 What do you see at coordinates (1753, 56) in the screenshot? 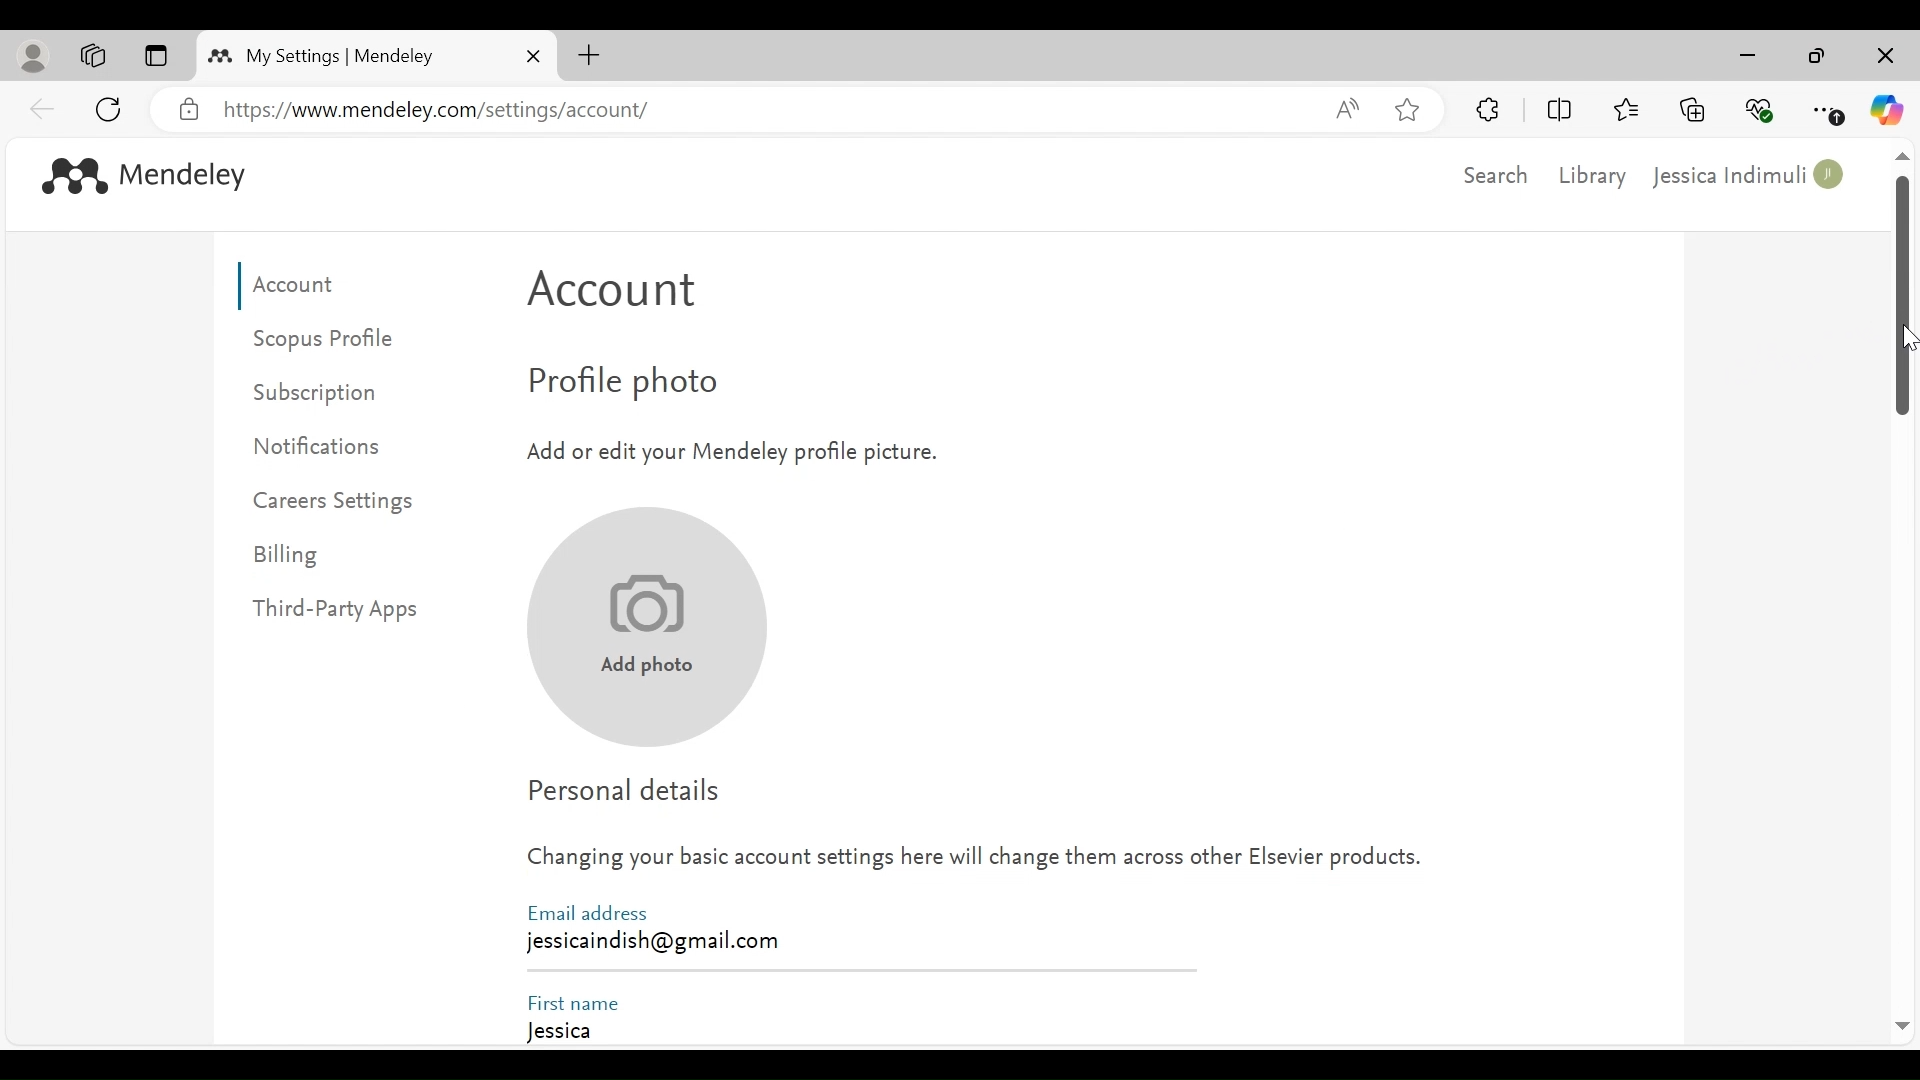
I see `minimize` at bounding box center [1753, 56].